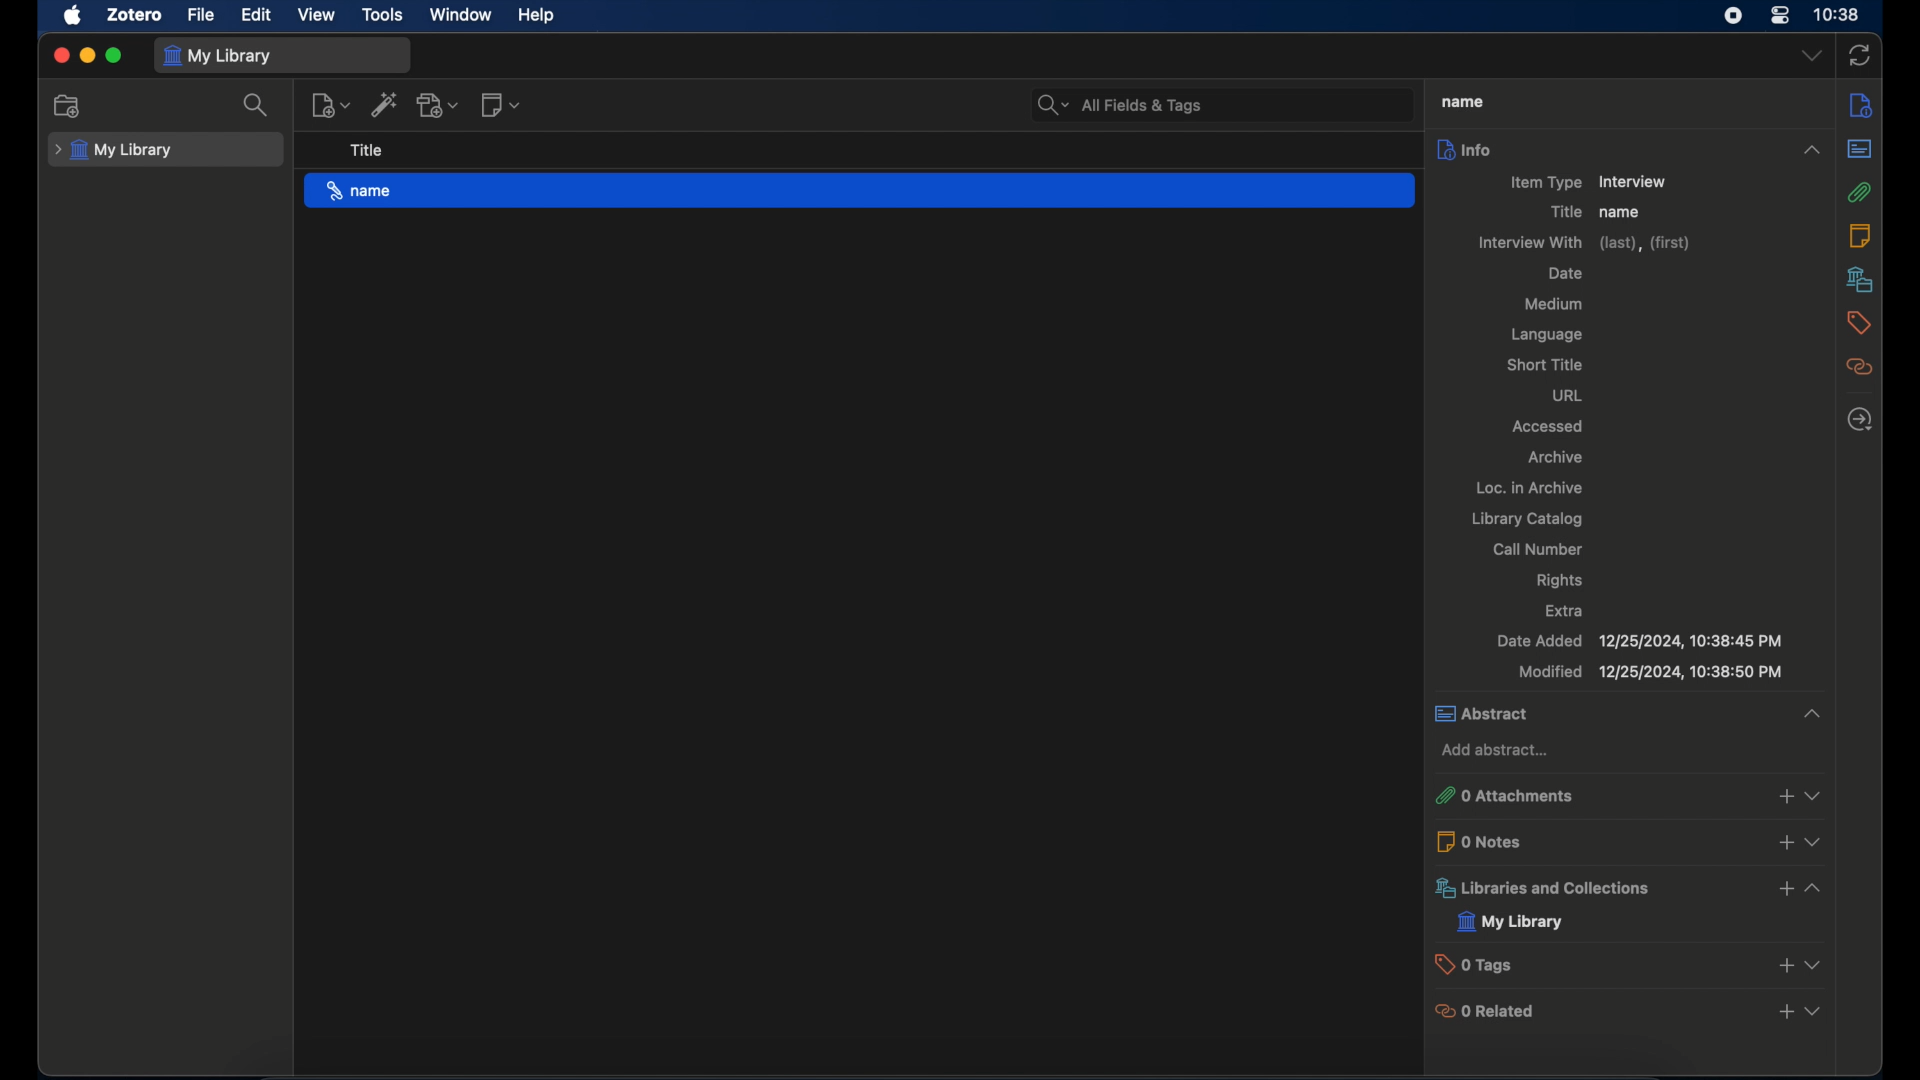 The height and width of the screenshot is (1080, 1920). What do you see at coordinates (256, 104) in the screenshot?
I see `search` at bounding box center [256, 104].